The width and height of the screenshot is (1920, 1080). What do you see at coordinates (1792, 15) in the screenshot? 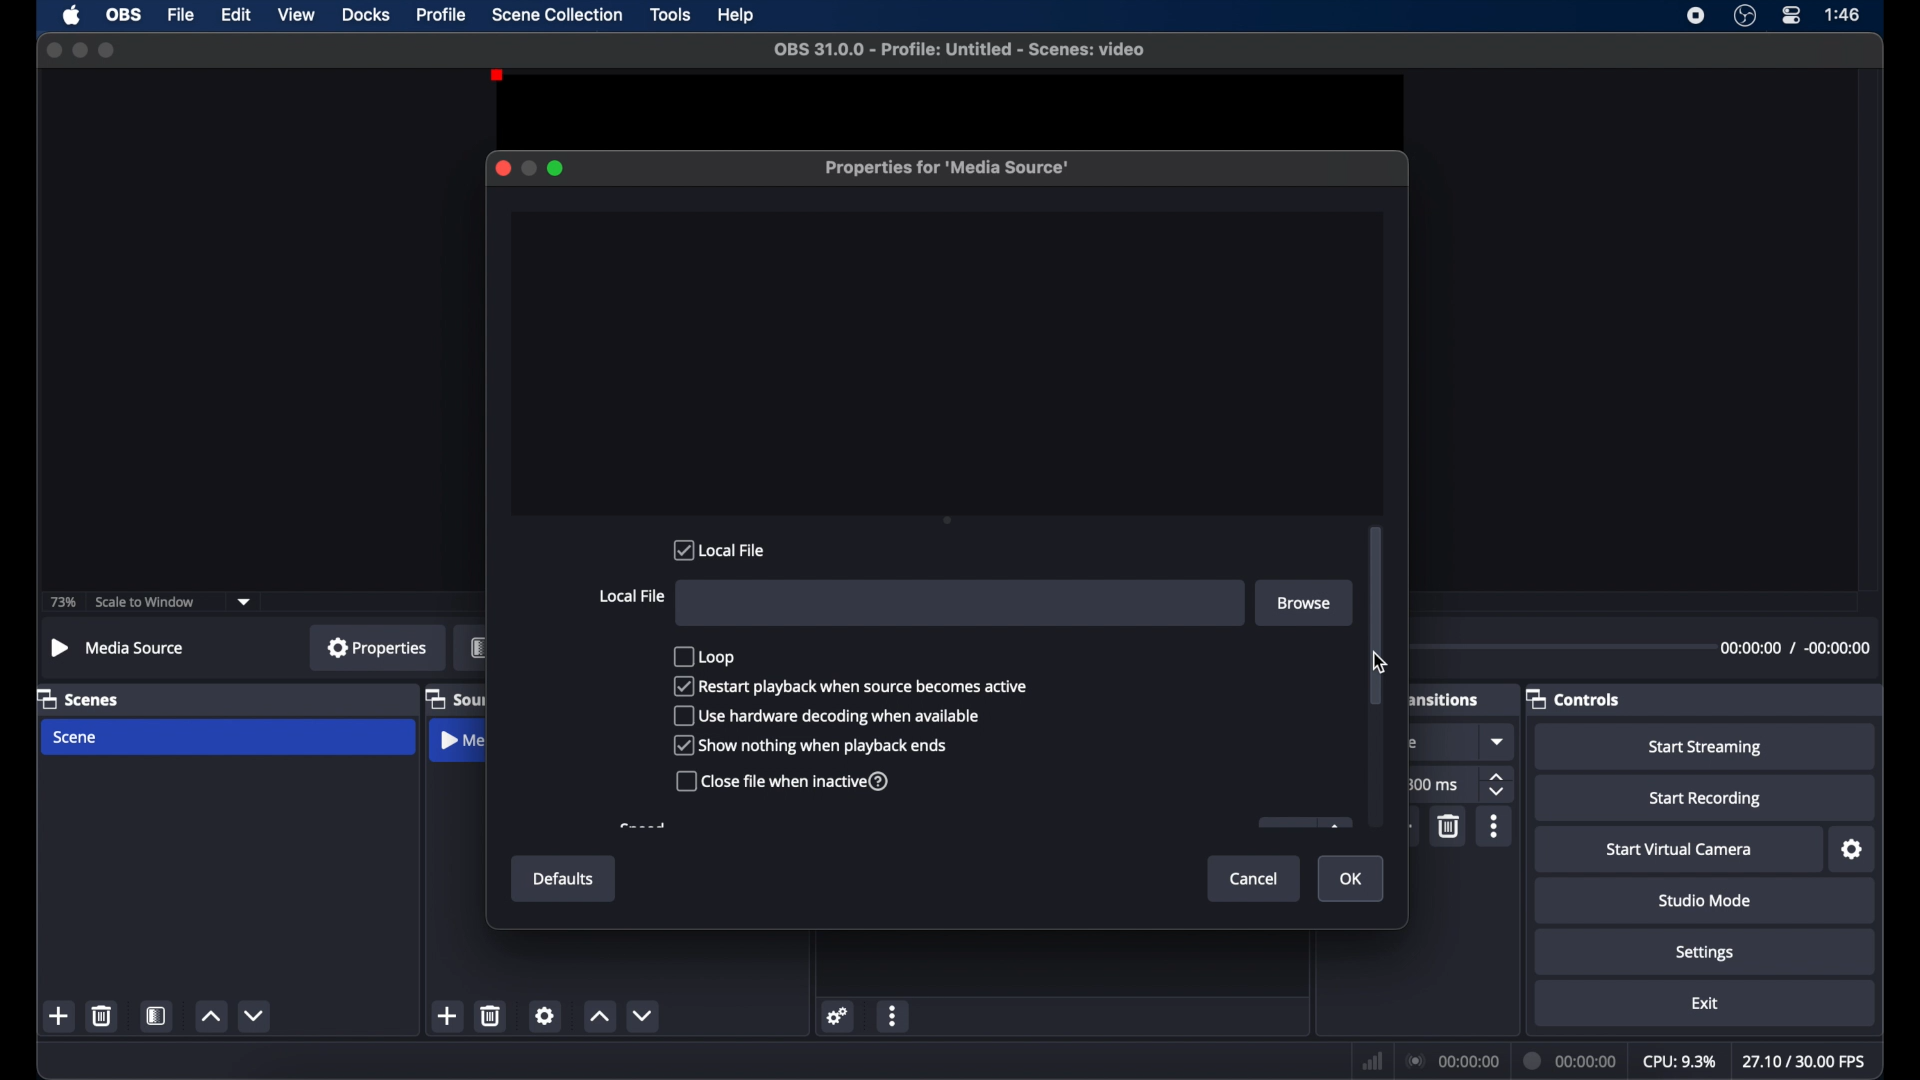
I see `control center` at bounding box center [1792, 15].